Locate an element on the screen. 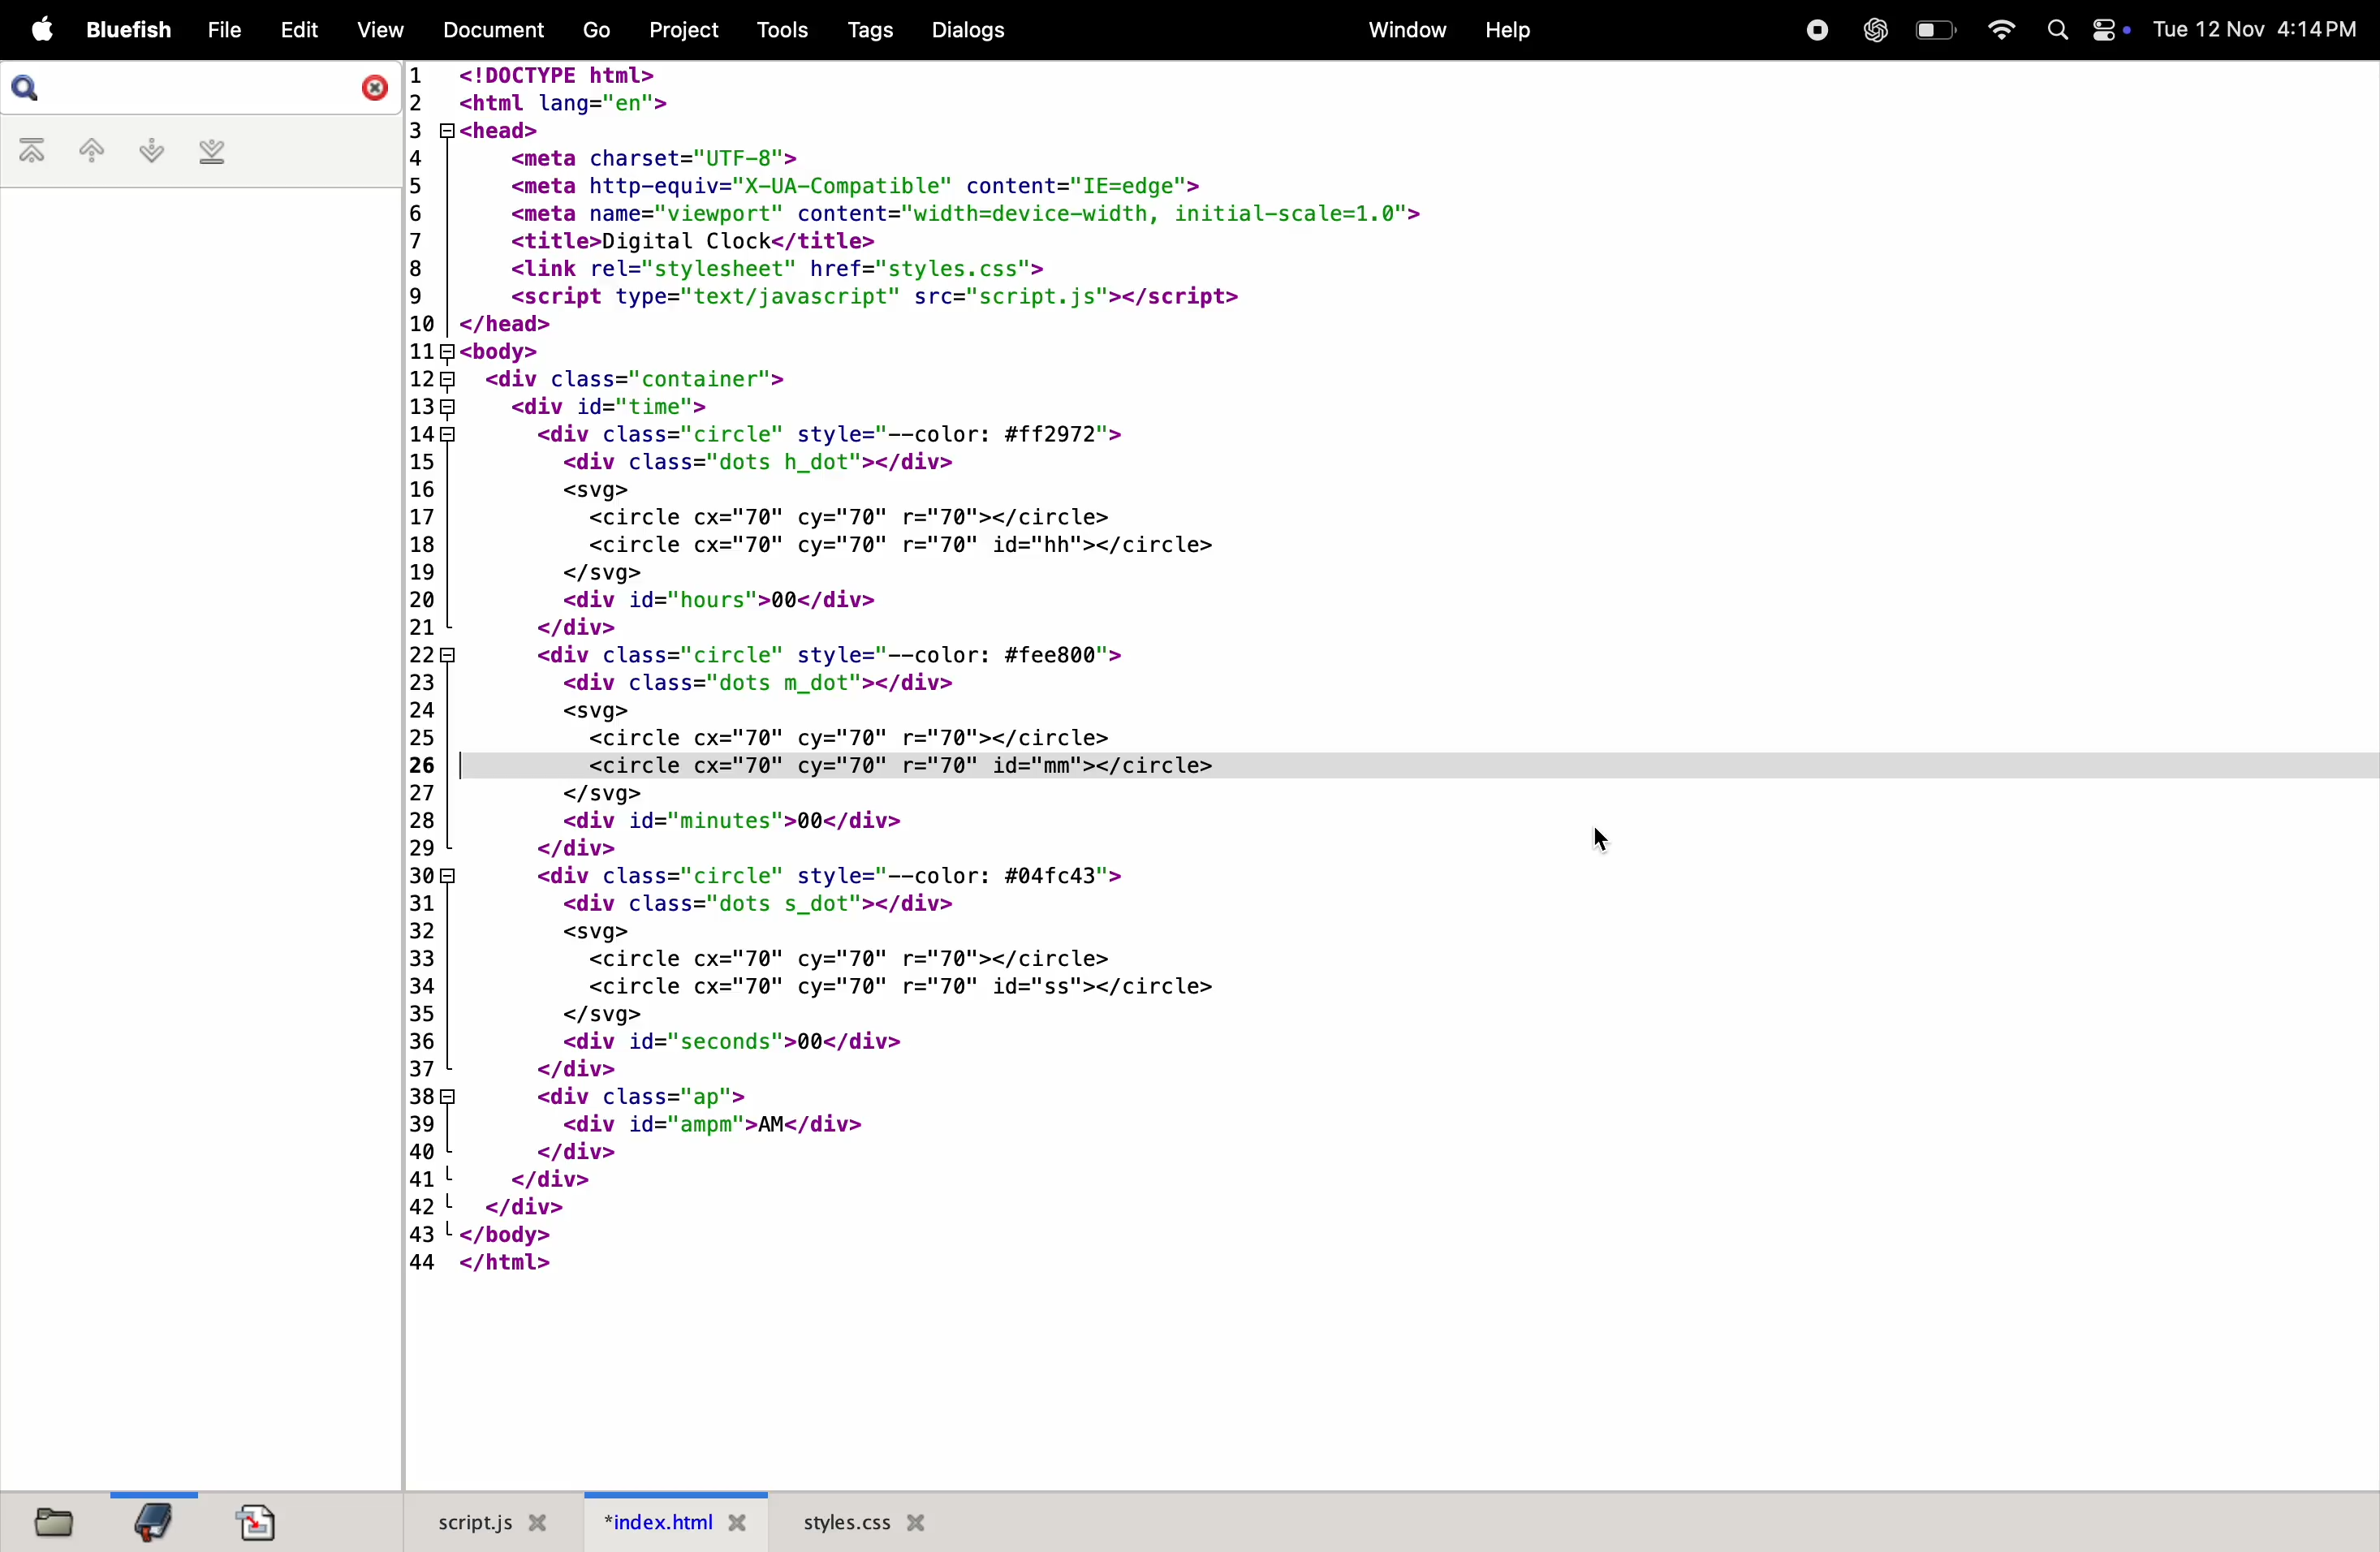 The height and width of the screenshot is (1552, 2380). first book mark is located at coordinates (33, 152).